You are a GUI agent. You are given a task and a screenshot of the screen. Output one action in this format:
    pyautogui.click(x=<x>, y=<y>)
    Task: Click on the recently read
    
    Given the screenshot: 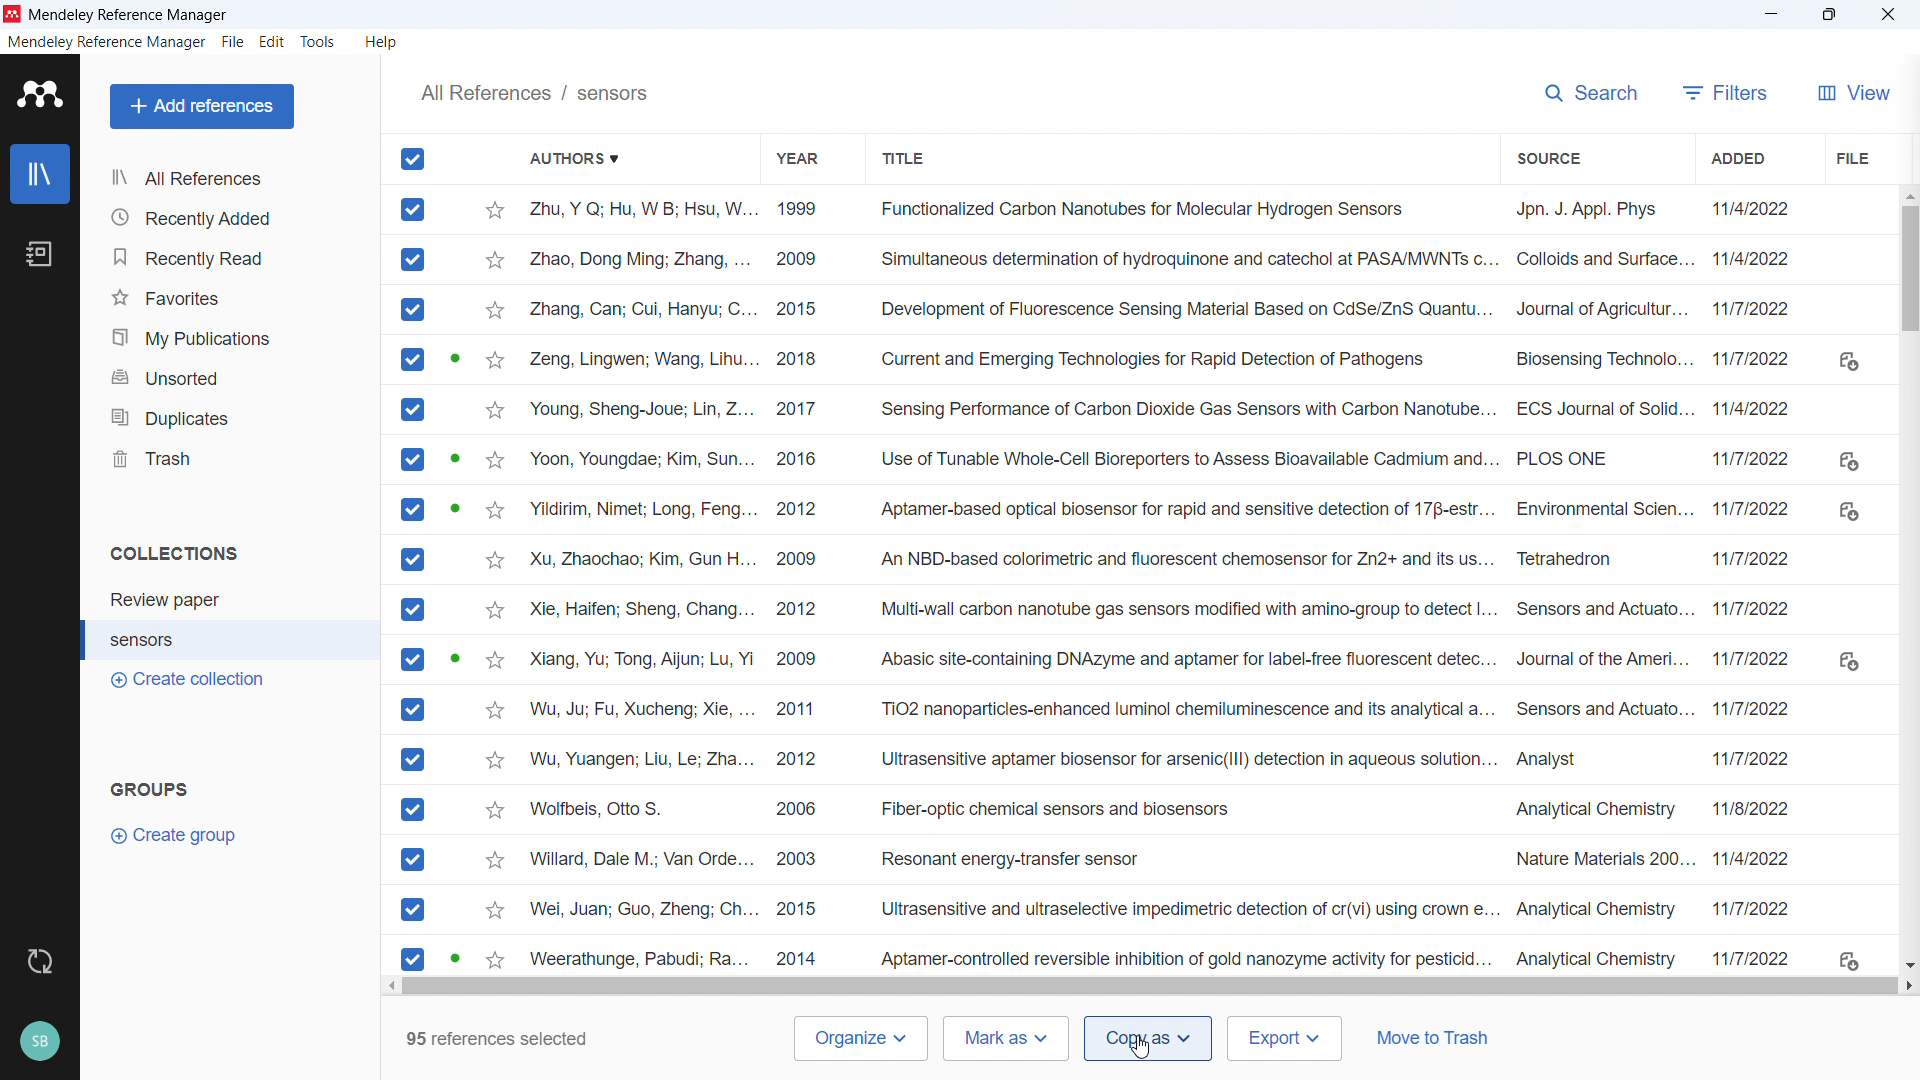 What is the action you would take?
    pyautogui.click(x=230, y=258)
    